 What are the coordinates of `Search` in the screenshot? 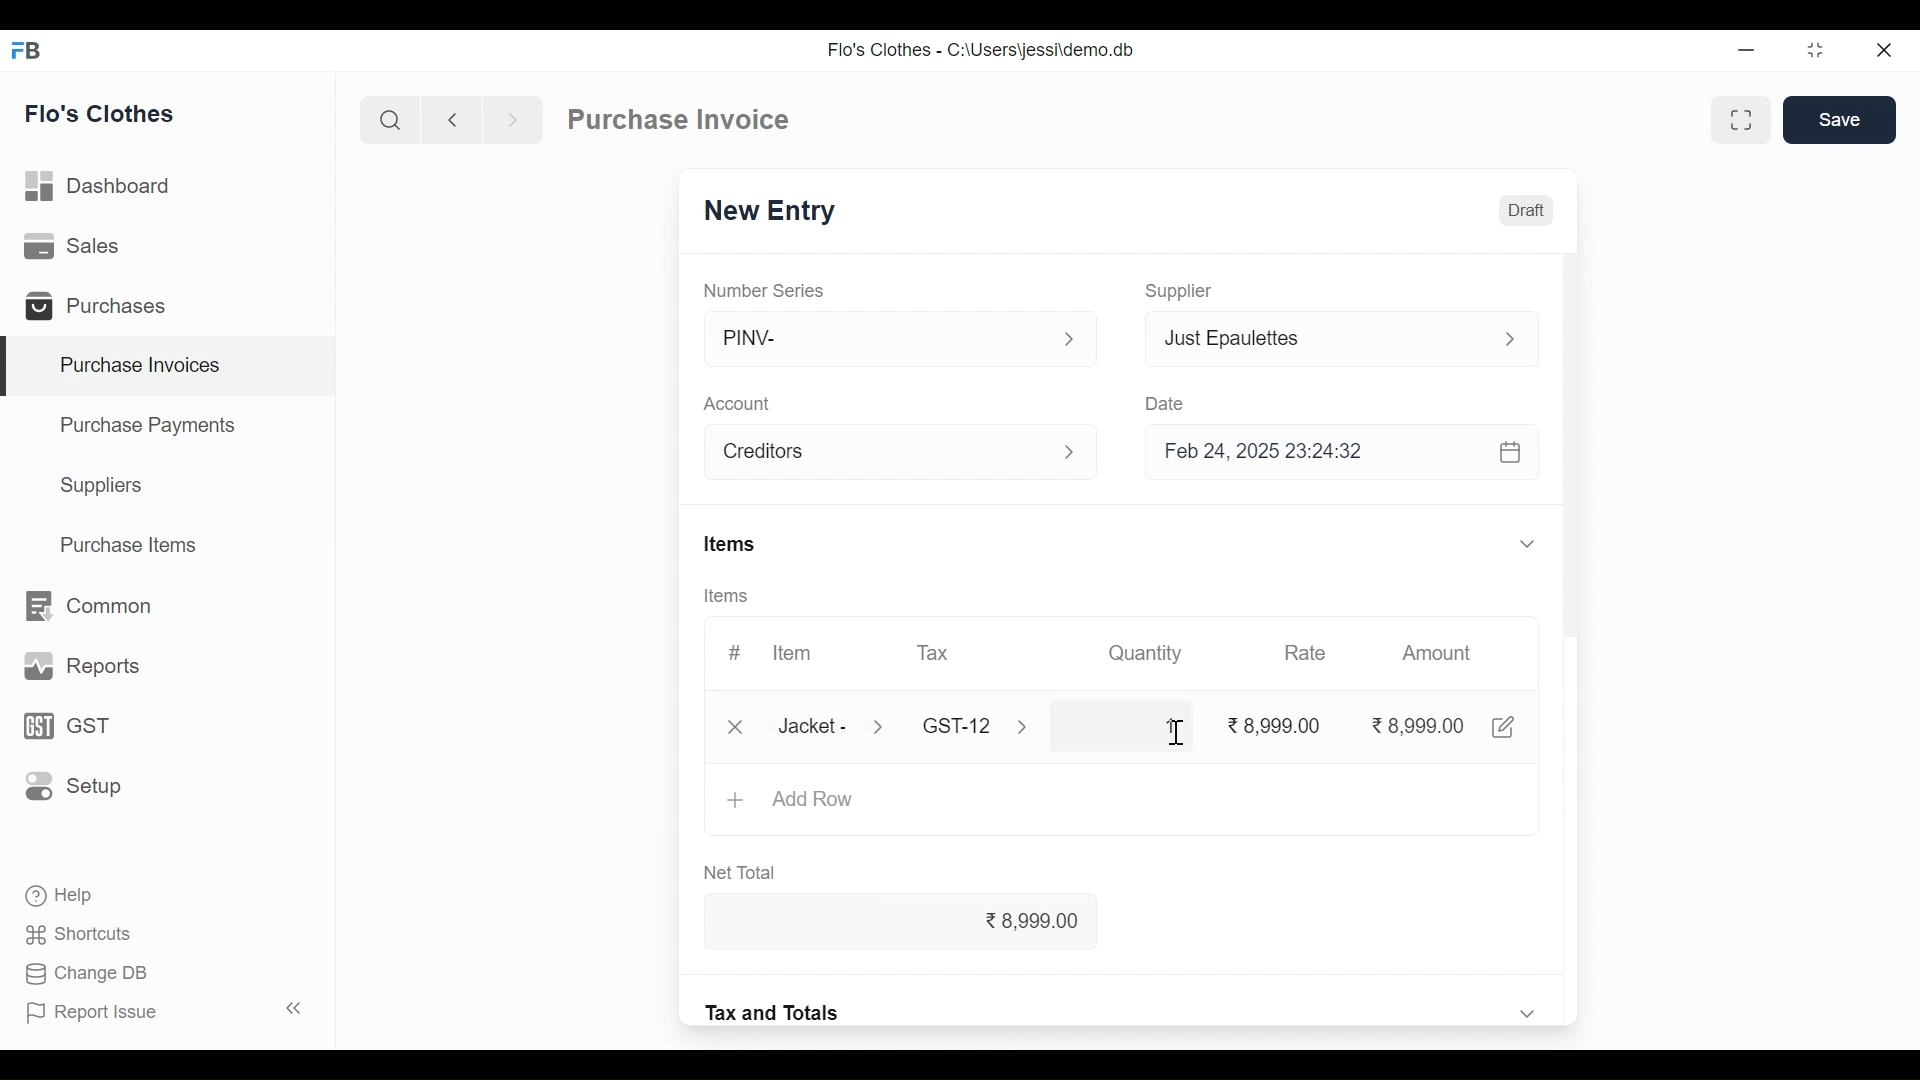 It's located at (391, 119).